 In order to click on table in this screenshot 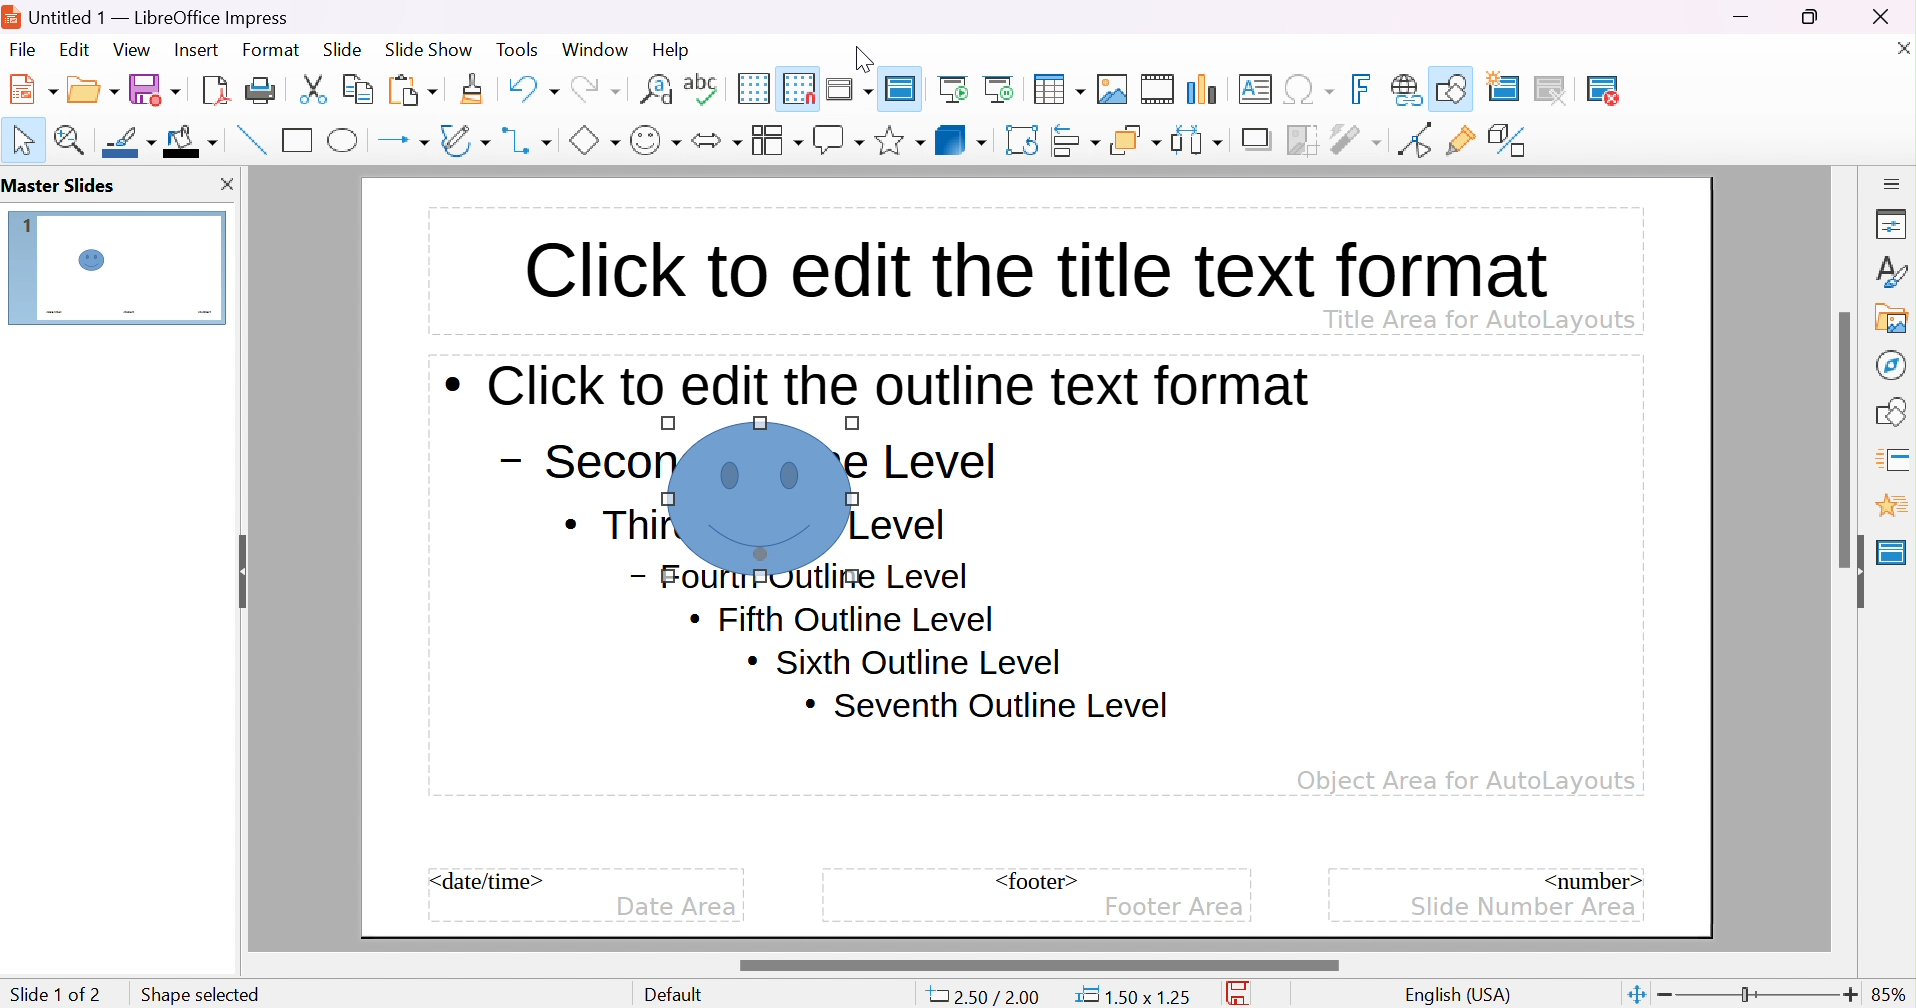, I will do `click(1060, 87)`.